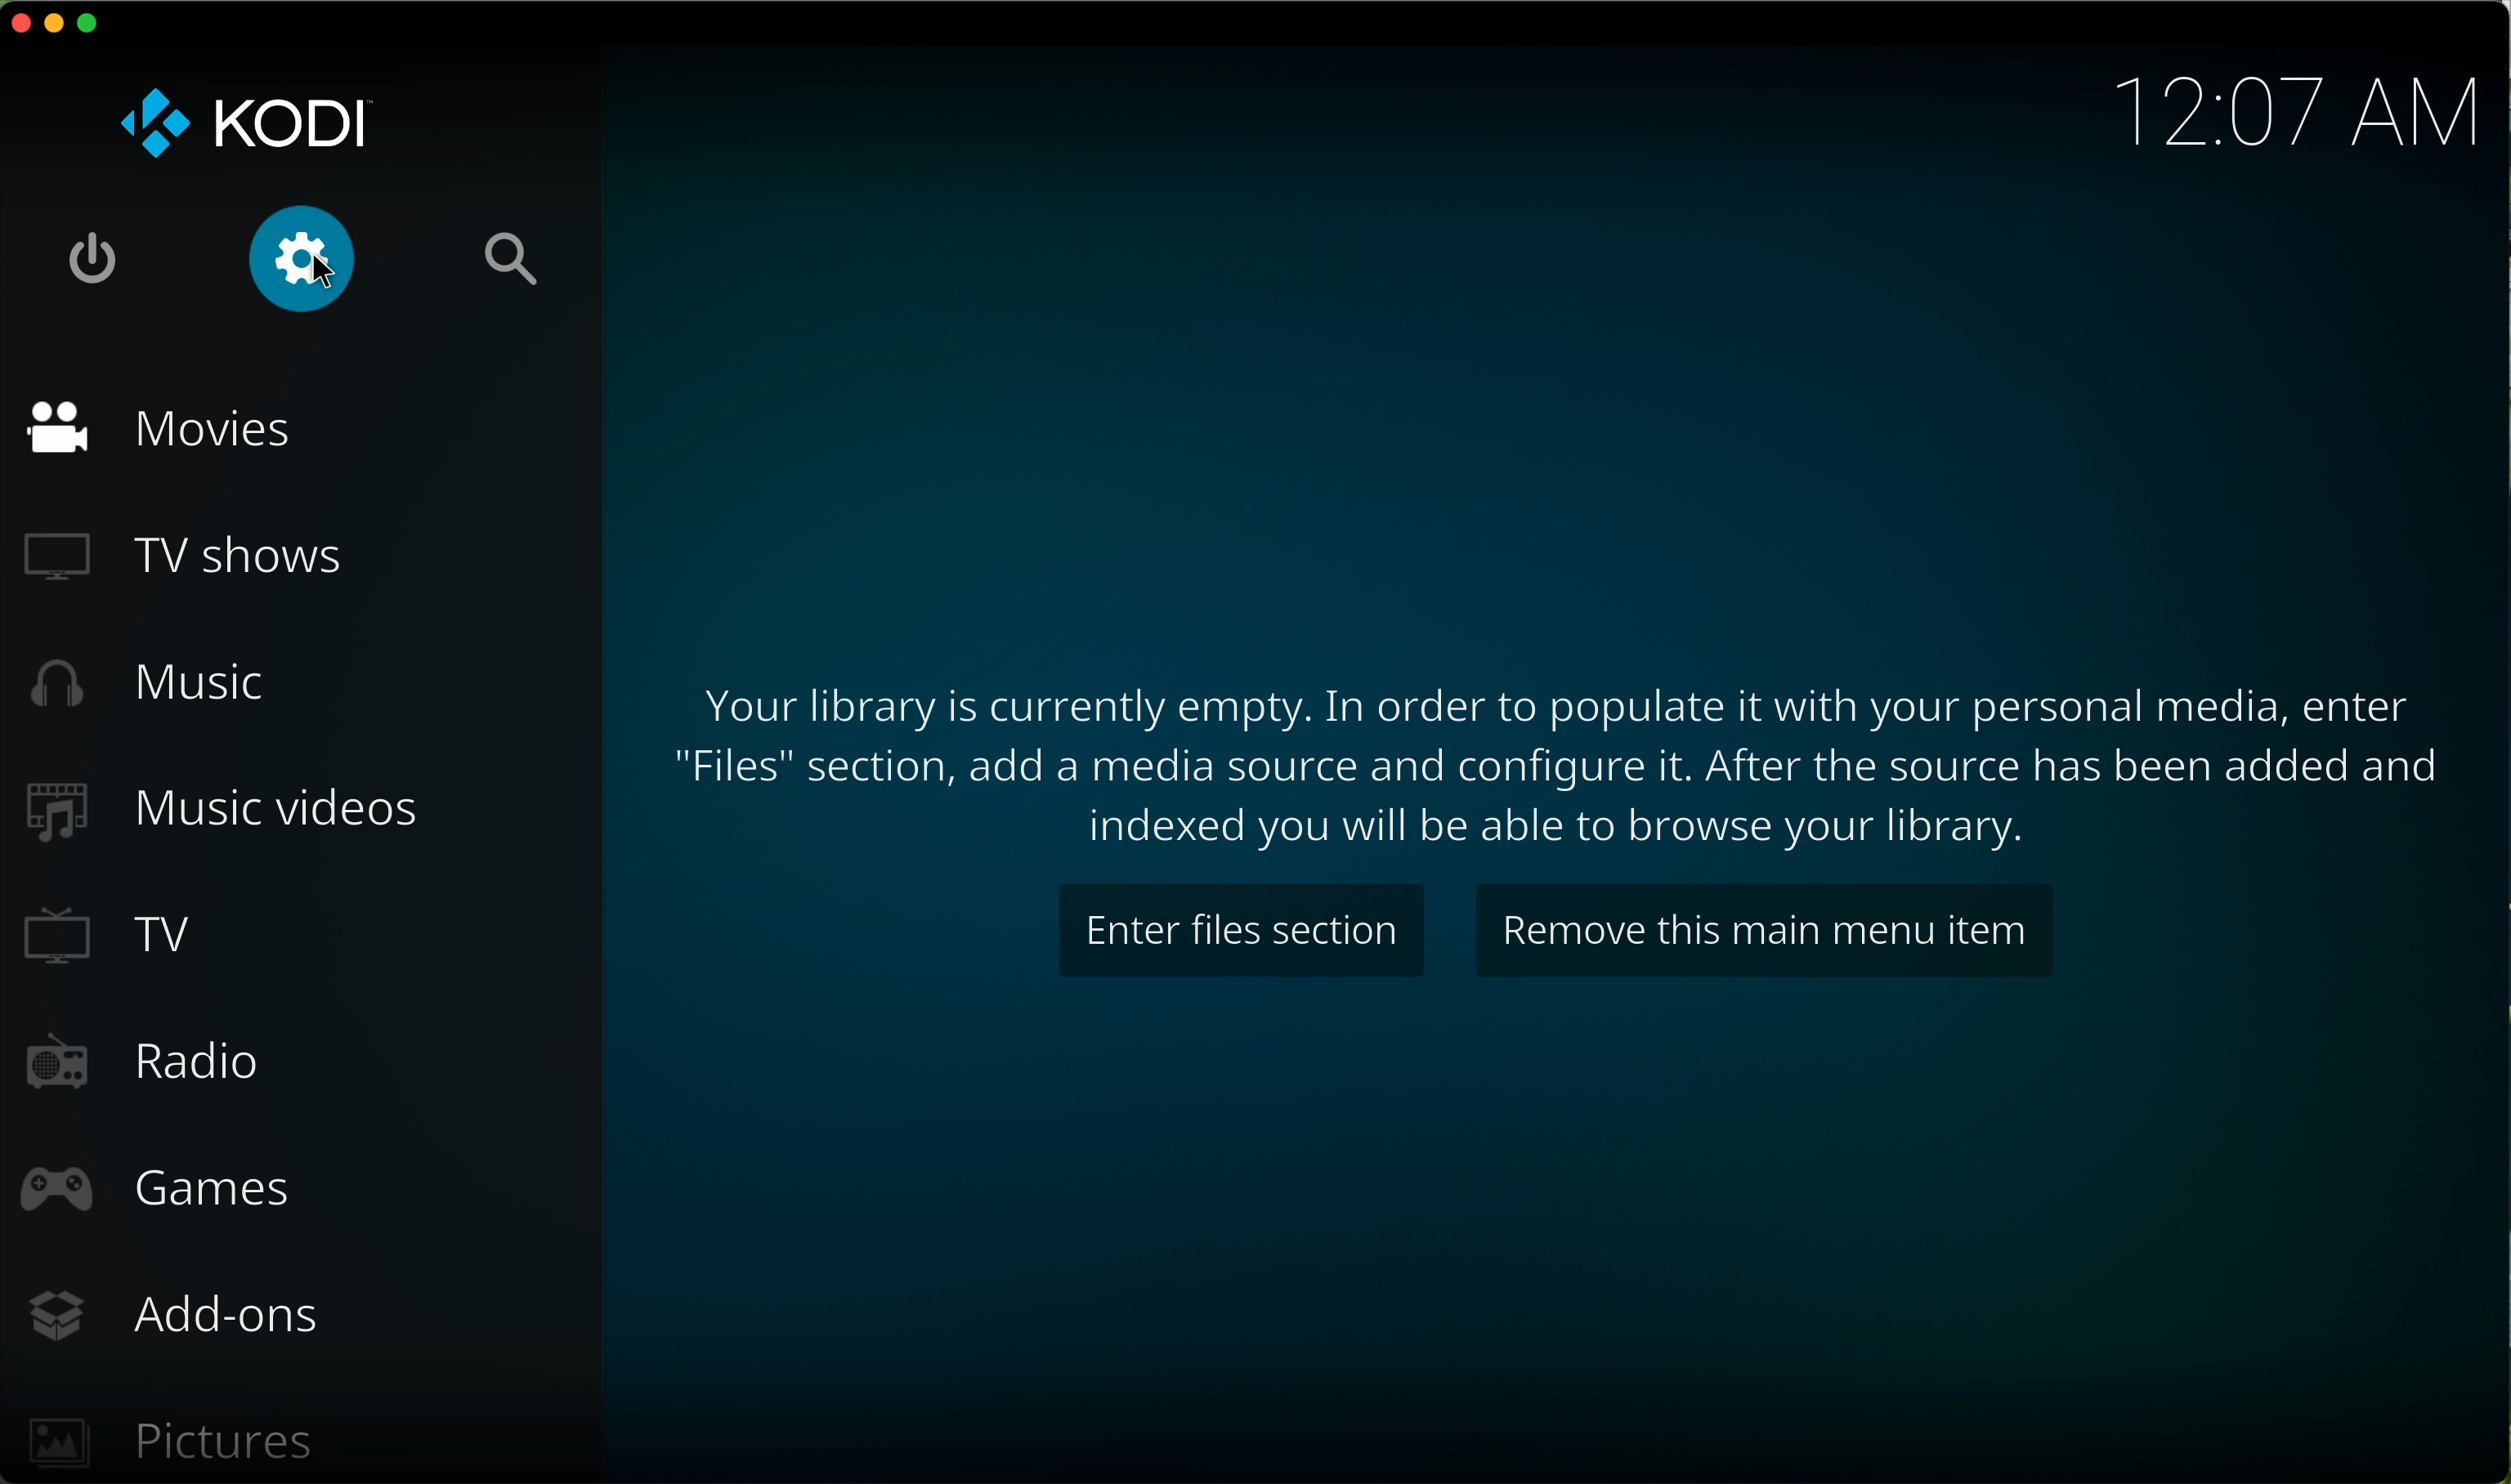  I want to click on KODI logo, so click(242, 127).